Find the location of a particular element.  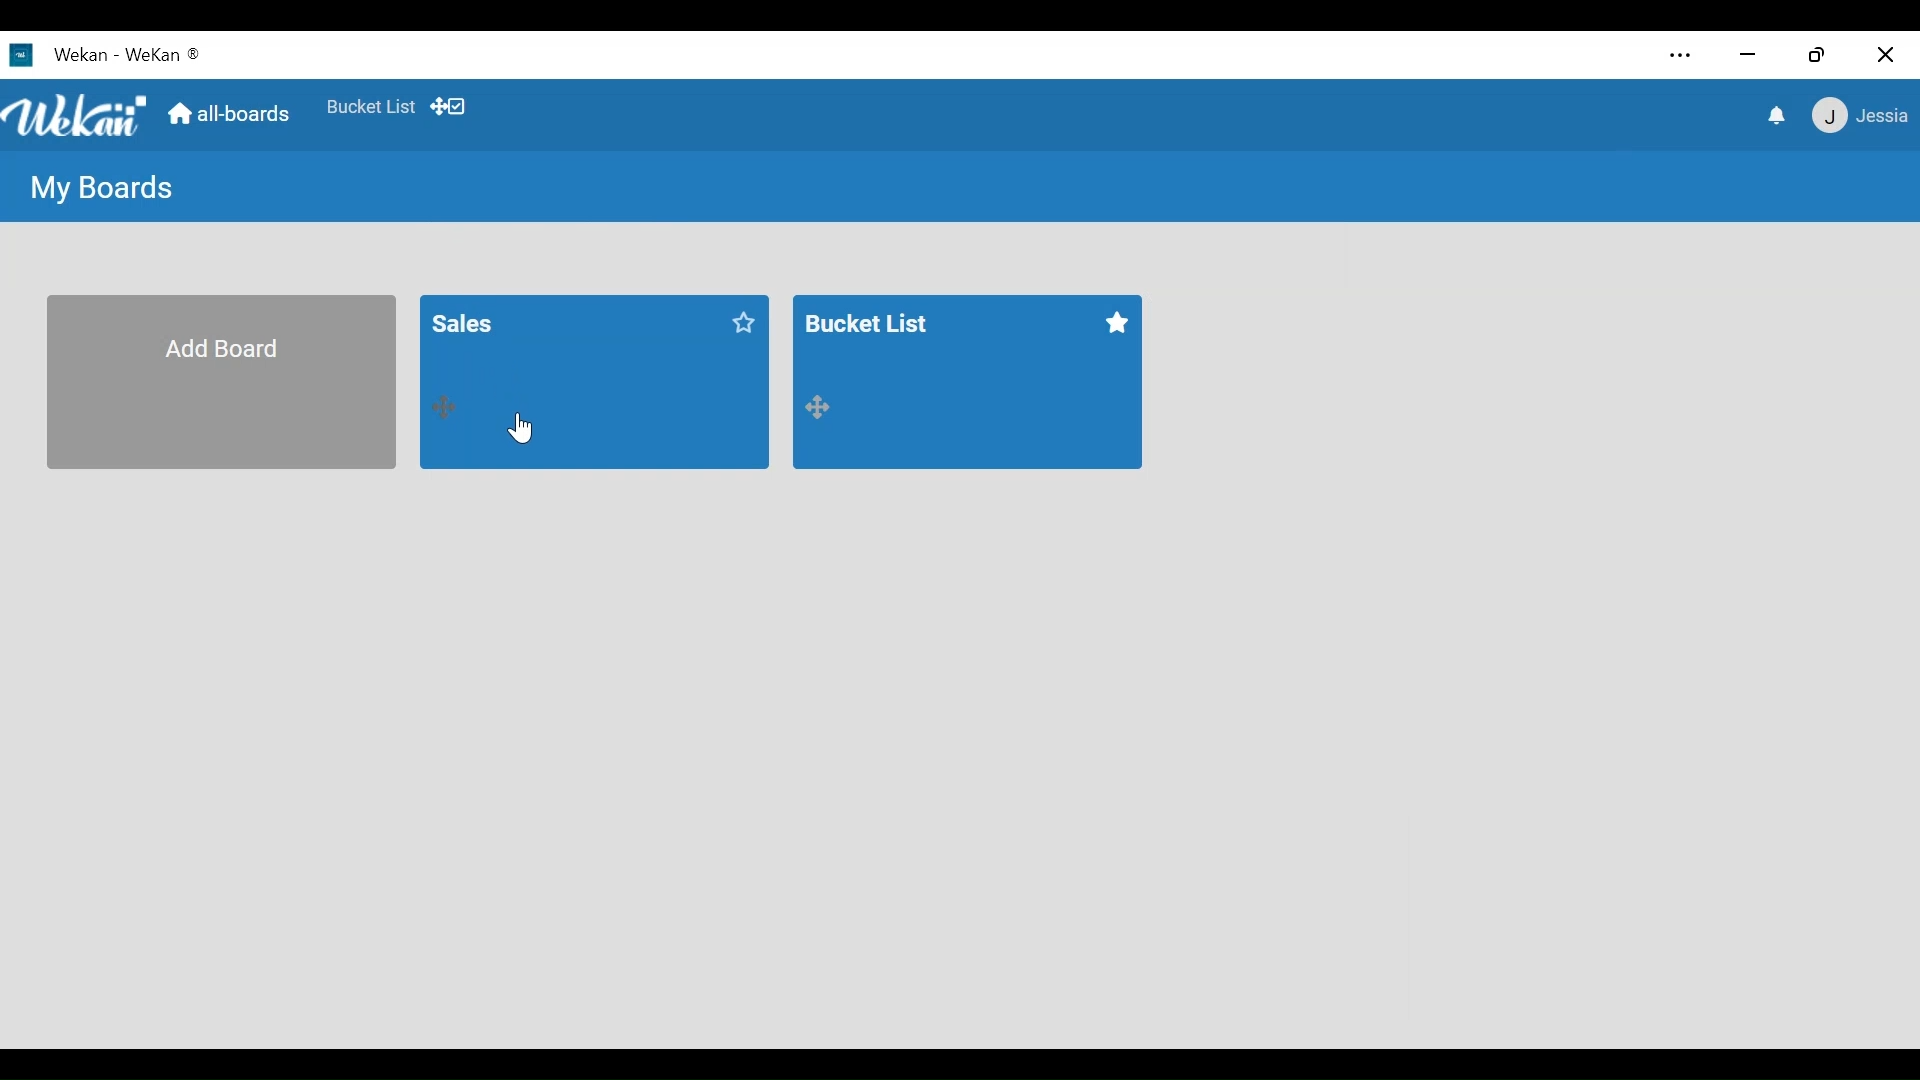

Add Board is located at coordinates (219, 380).